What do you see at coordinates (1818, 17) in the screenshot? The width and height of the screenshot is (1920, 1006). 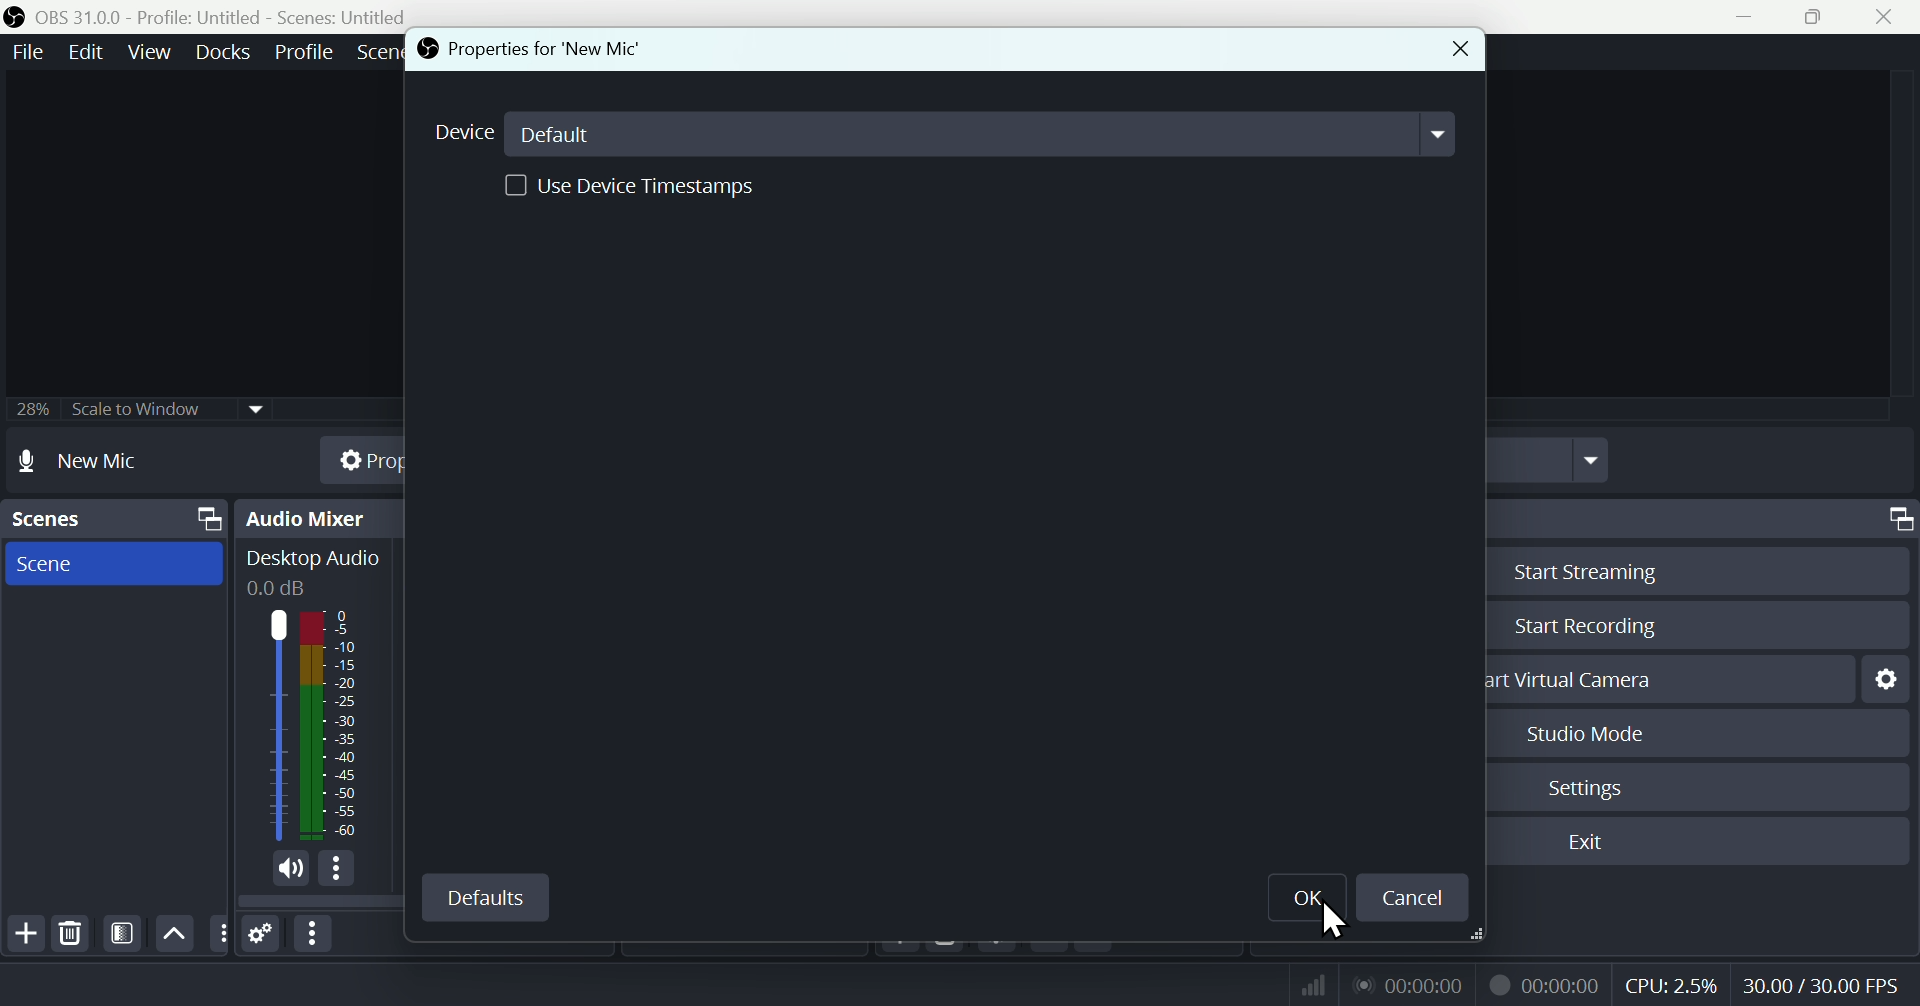 I see `Restore` at bounding box center [1818, 17].